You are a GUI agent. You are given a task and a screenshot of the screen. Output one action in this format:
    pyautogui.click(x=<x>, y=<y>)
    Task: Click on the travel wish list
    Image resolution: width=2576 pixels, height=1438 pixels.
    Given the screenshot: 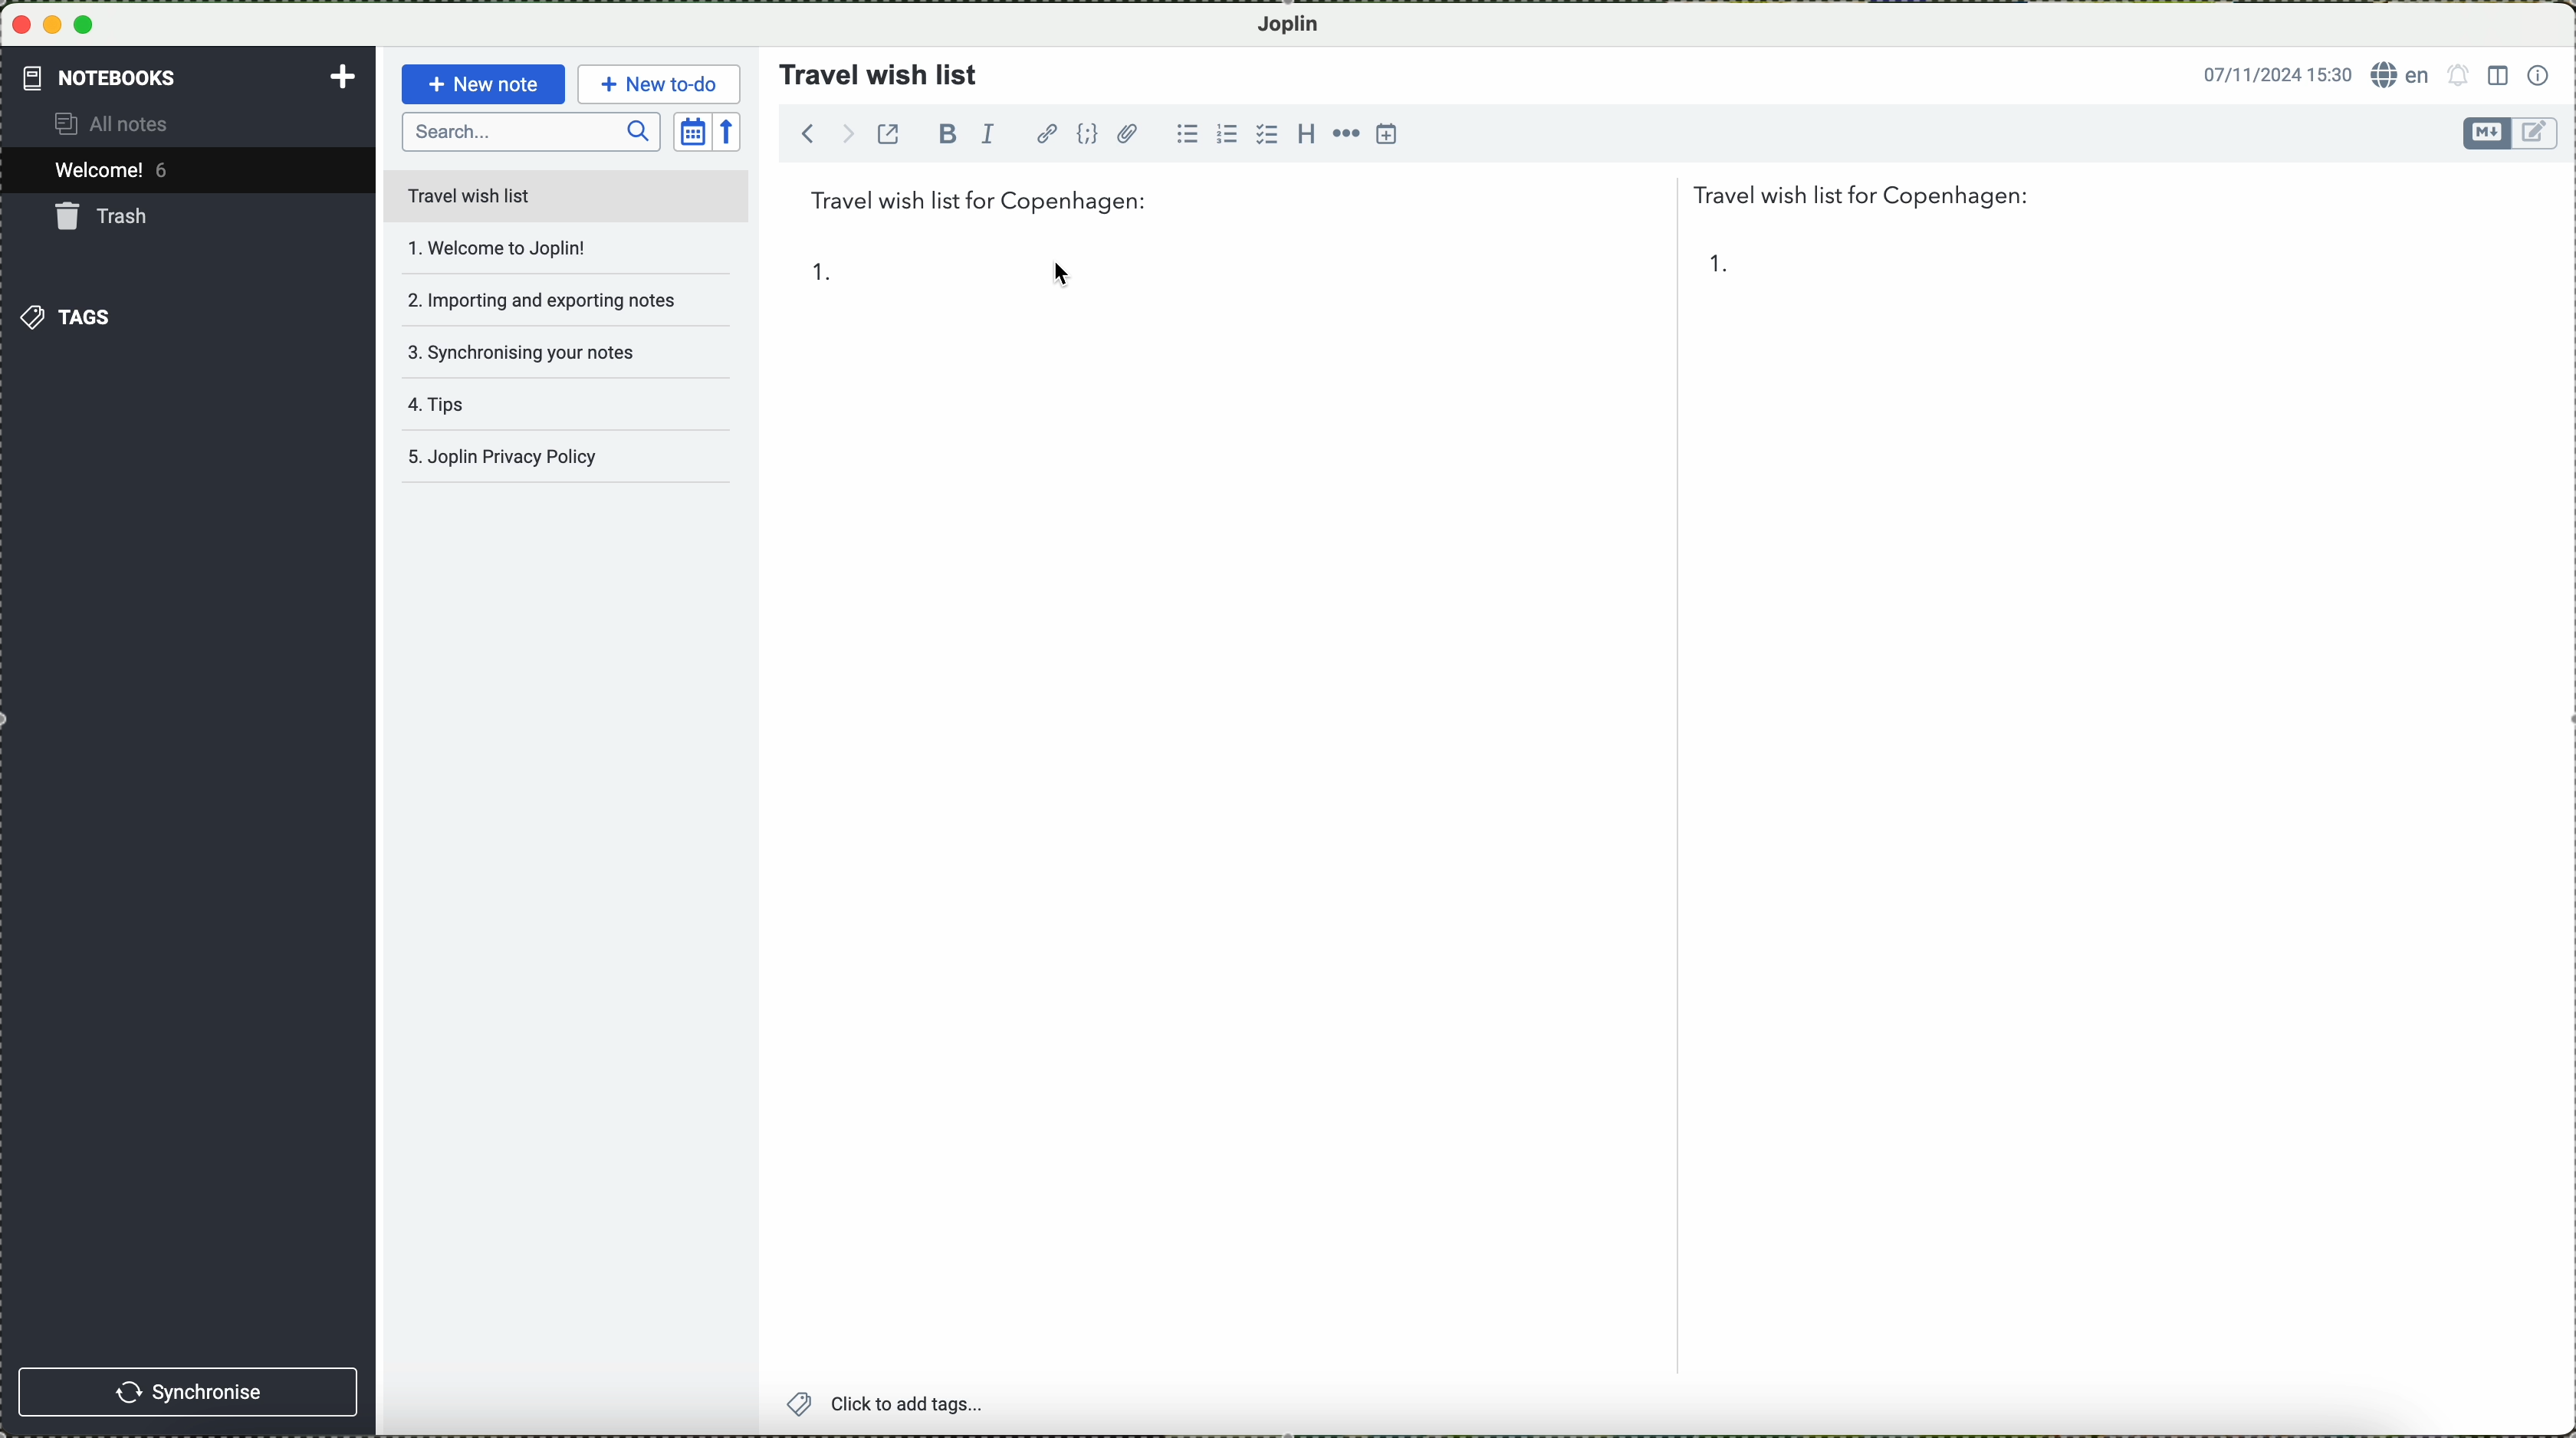 What is the action you would take?
    pyautogui.click(x=871, y=68)
    